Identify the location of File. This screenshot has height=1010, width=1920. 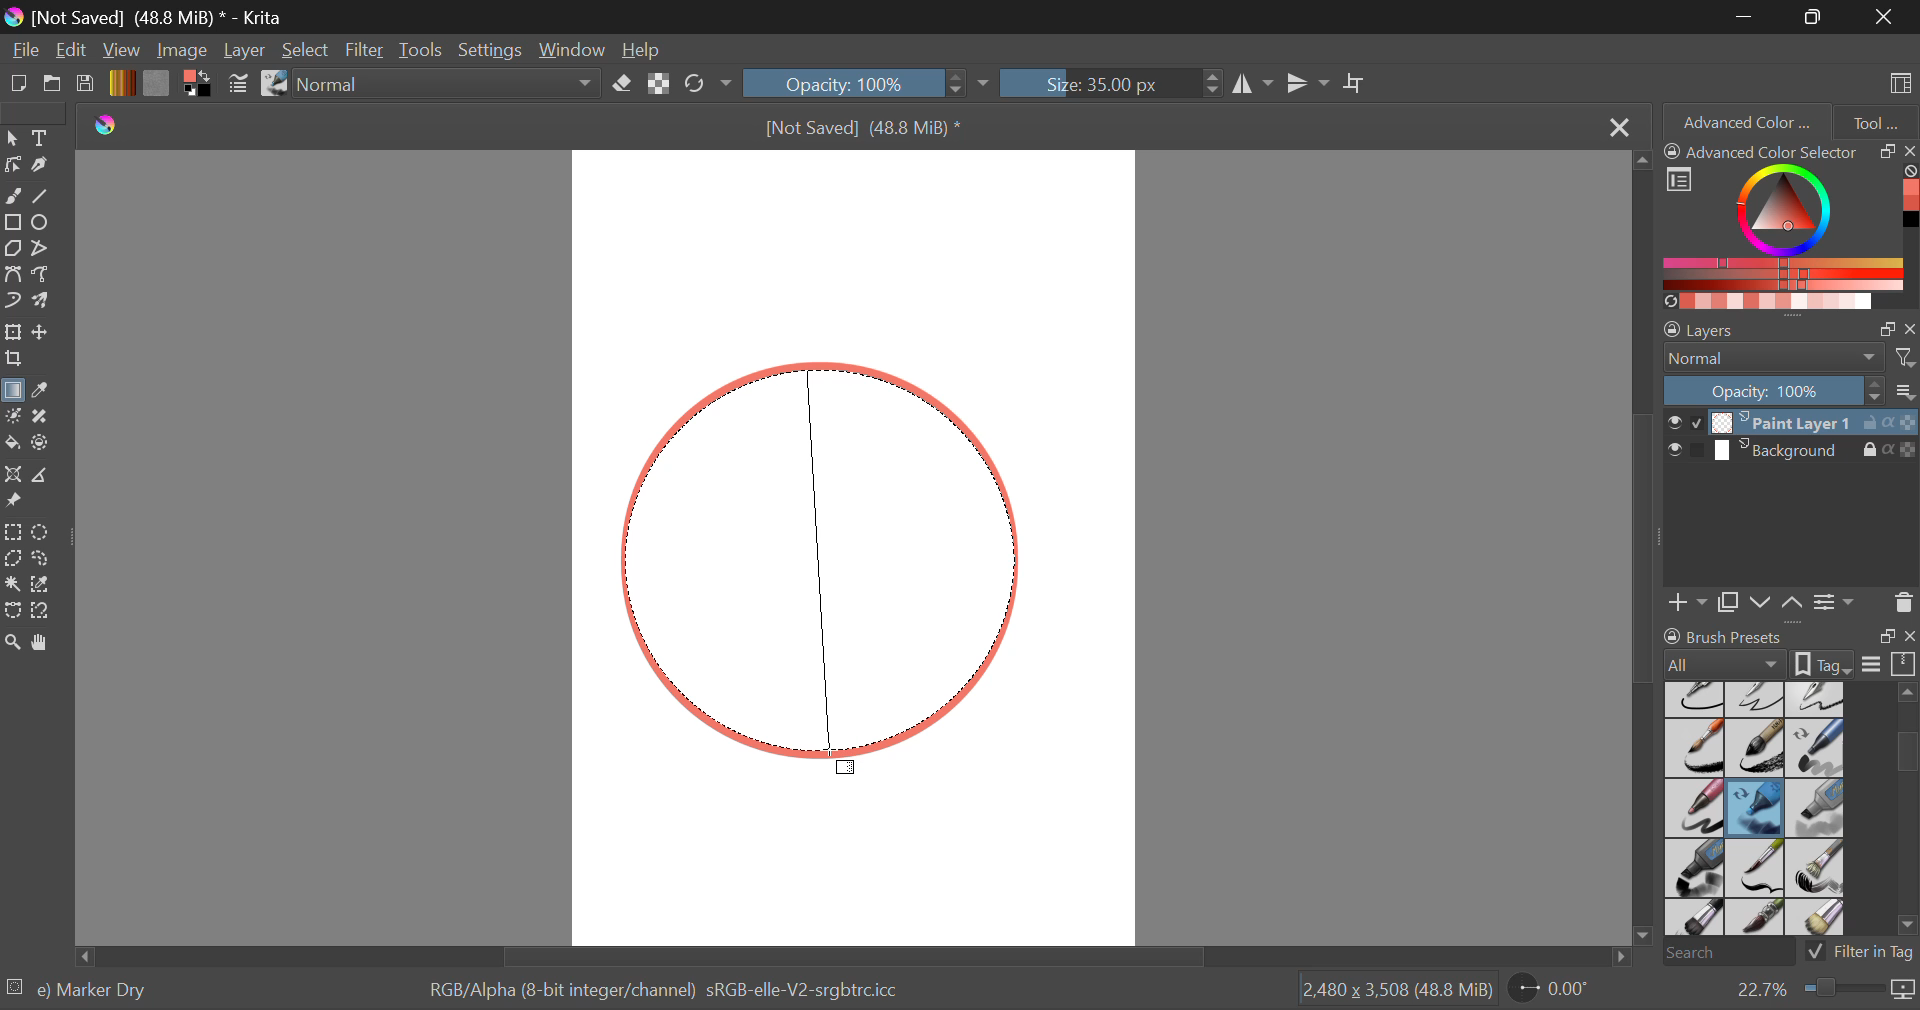
(26, 52).